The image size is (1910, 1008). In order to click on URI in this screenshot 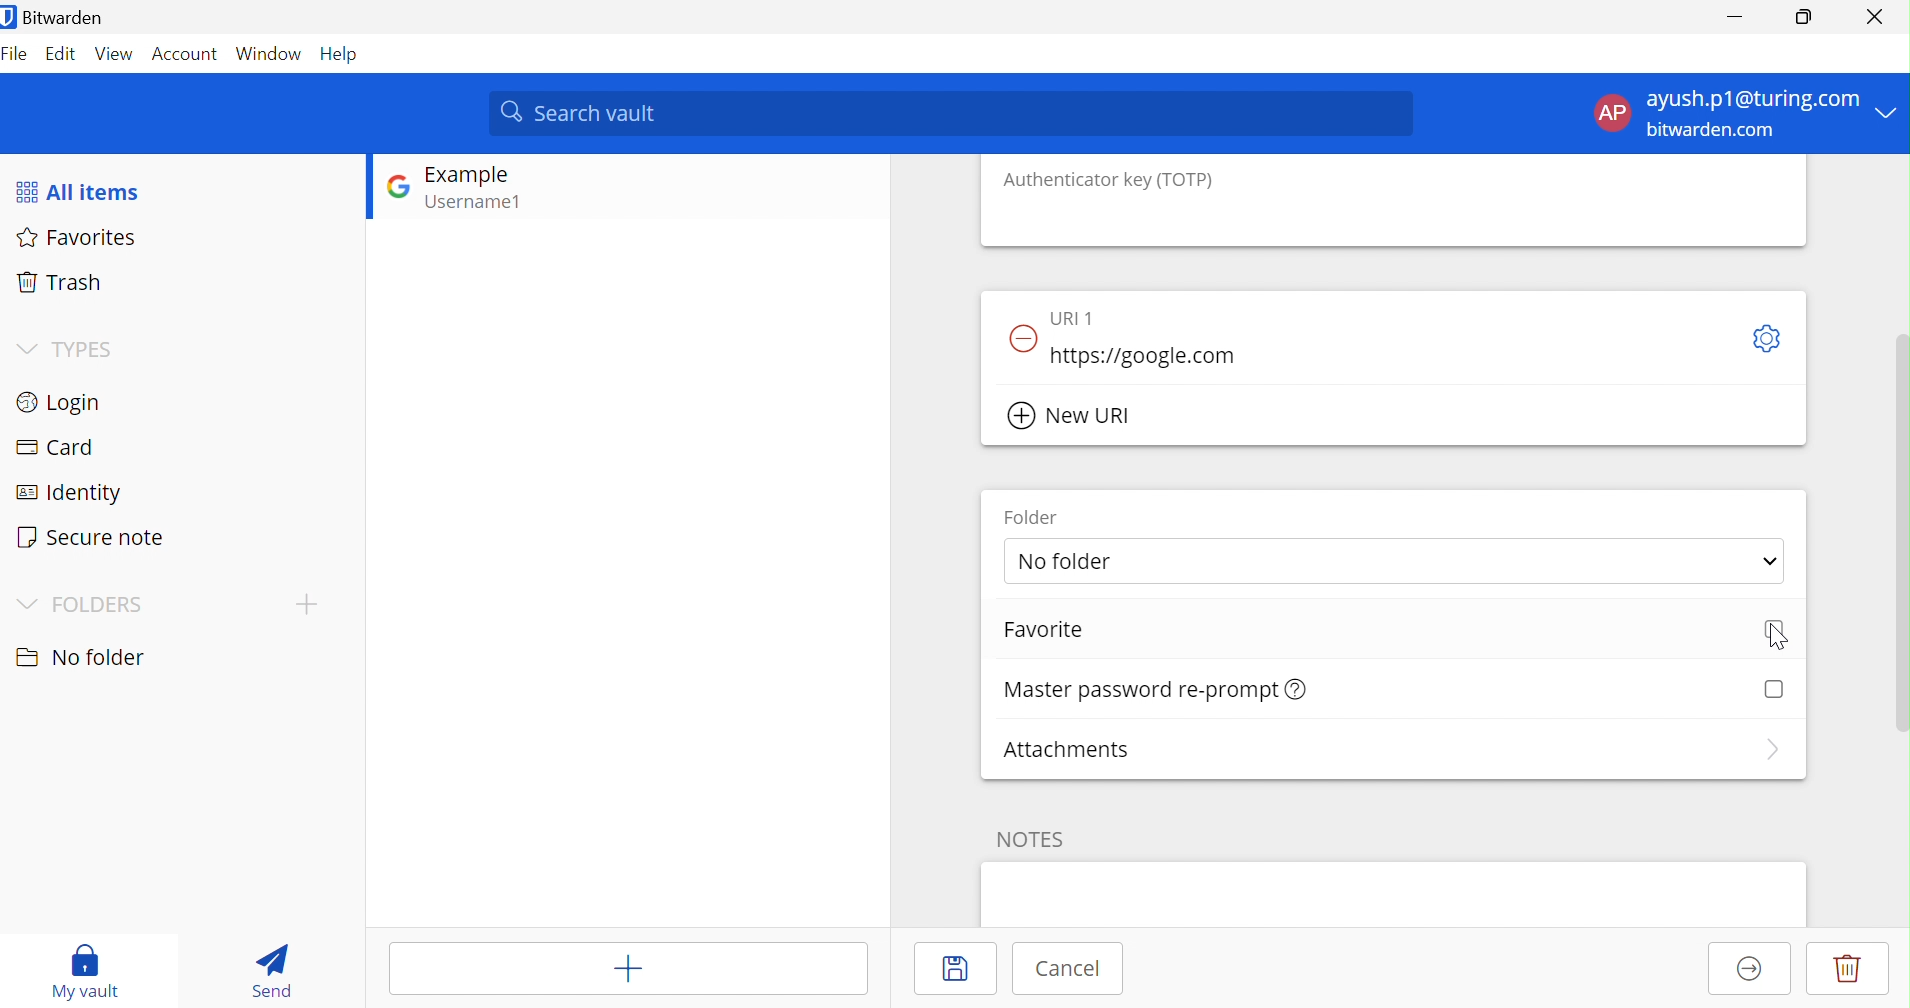, I will do `click(1076, 315)`.